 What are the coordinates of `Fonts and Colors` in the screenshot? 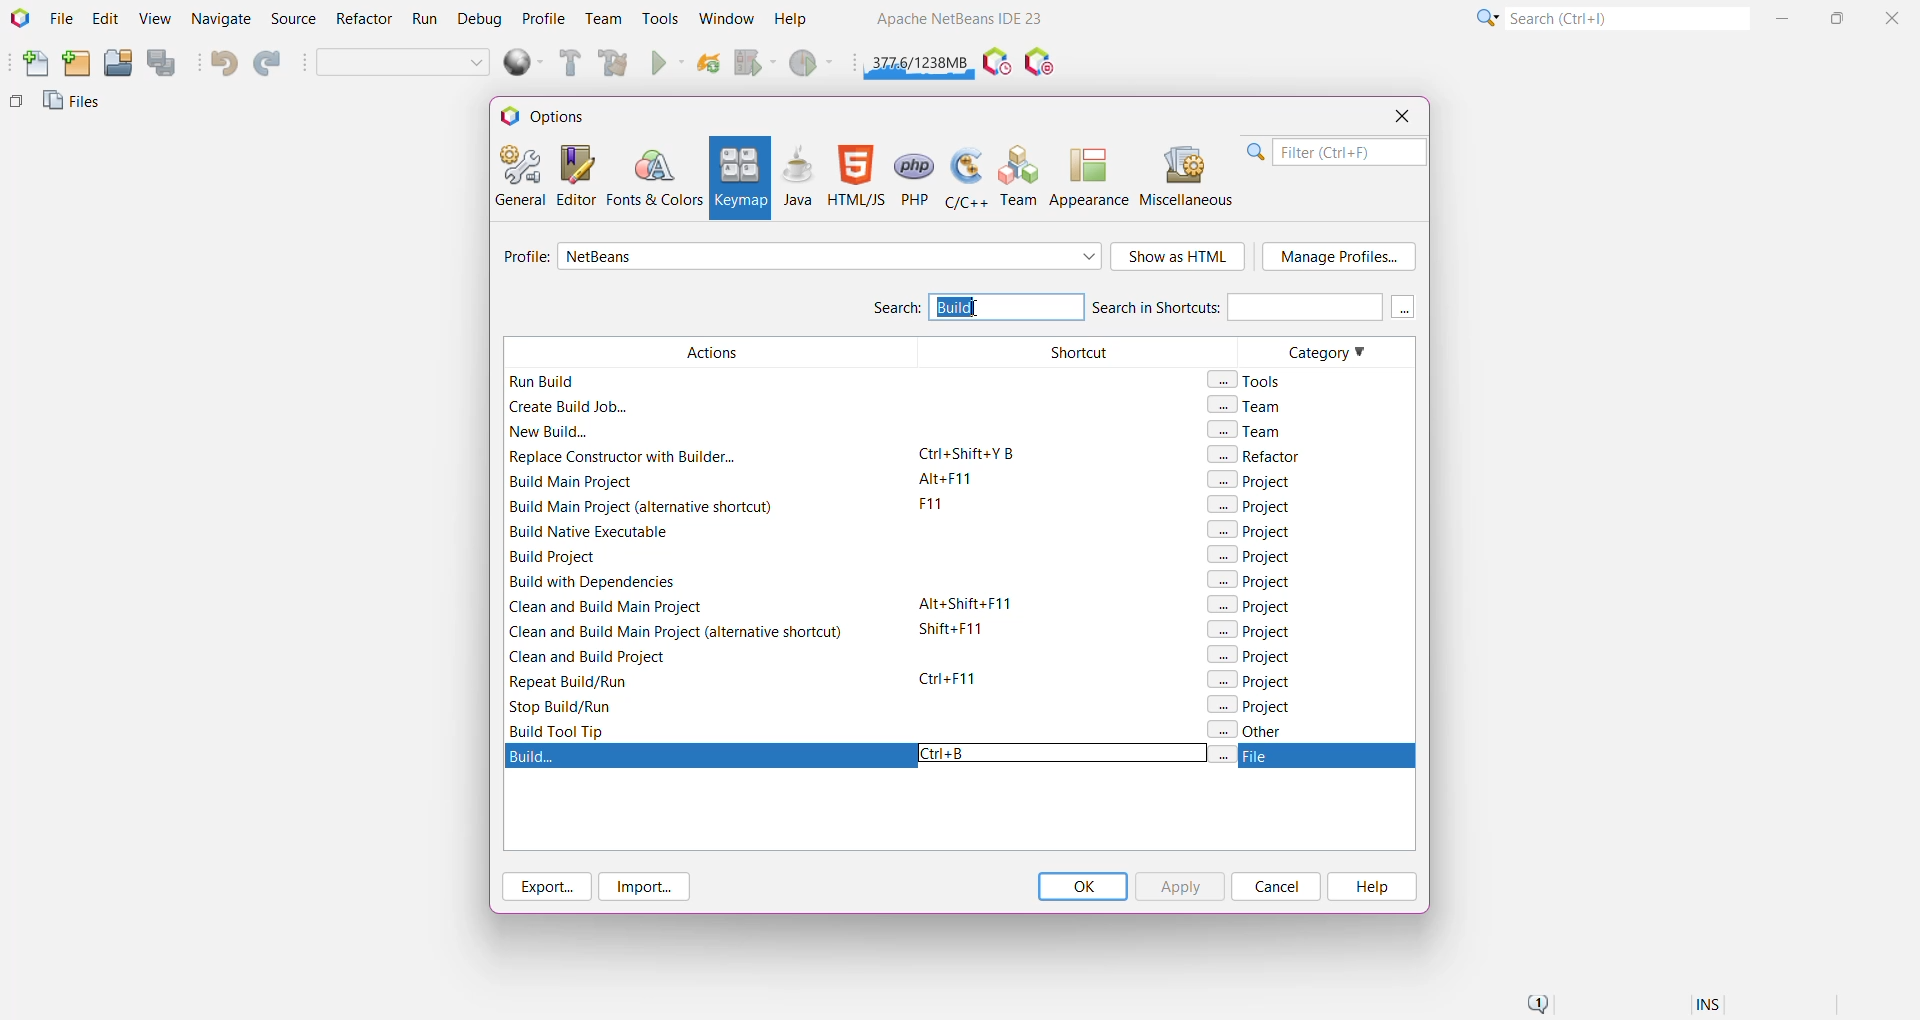 It's located at (654, 176).